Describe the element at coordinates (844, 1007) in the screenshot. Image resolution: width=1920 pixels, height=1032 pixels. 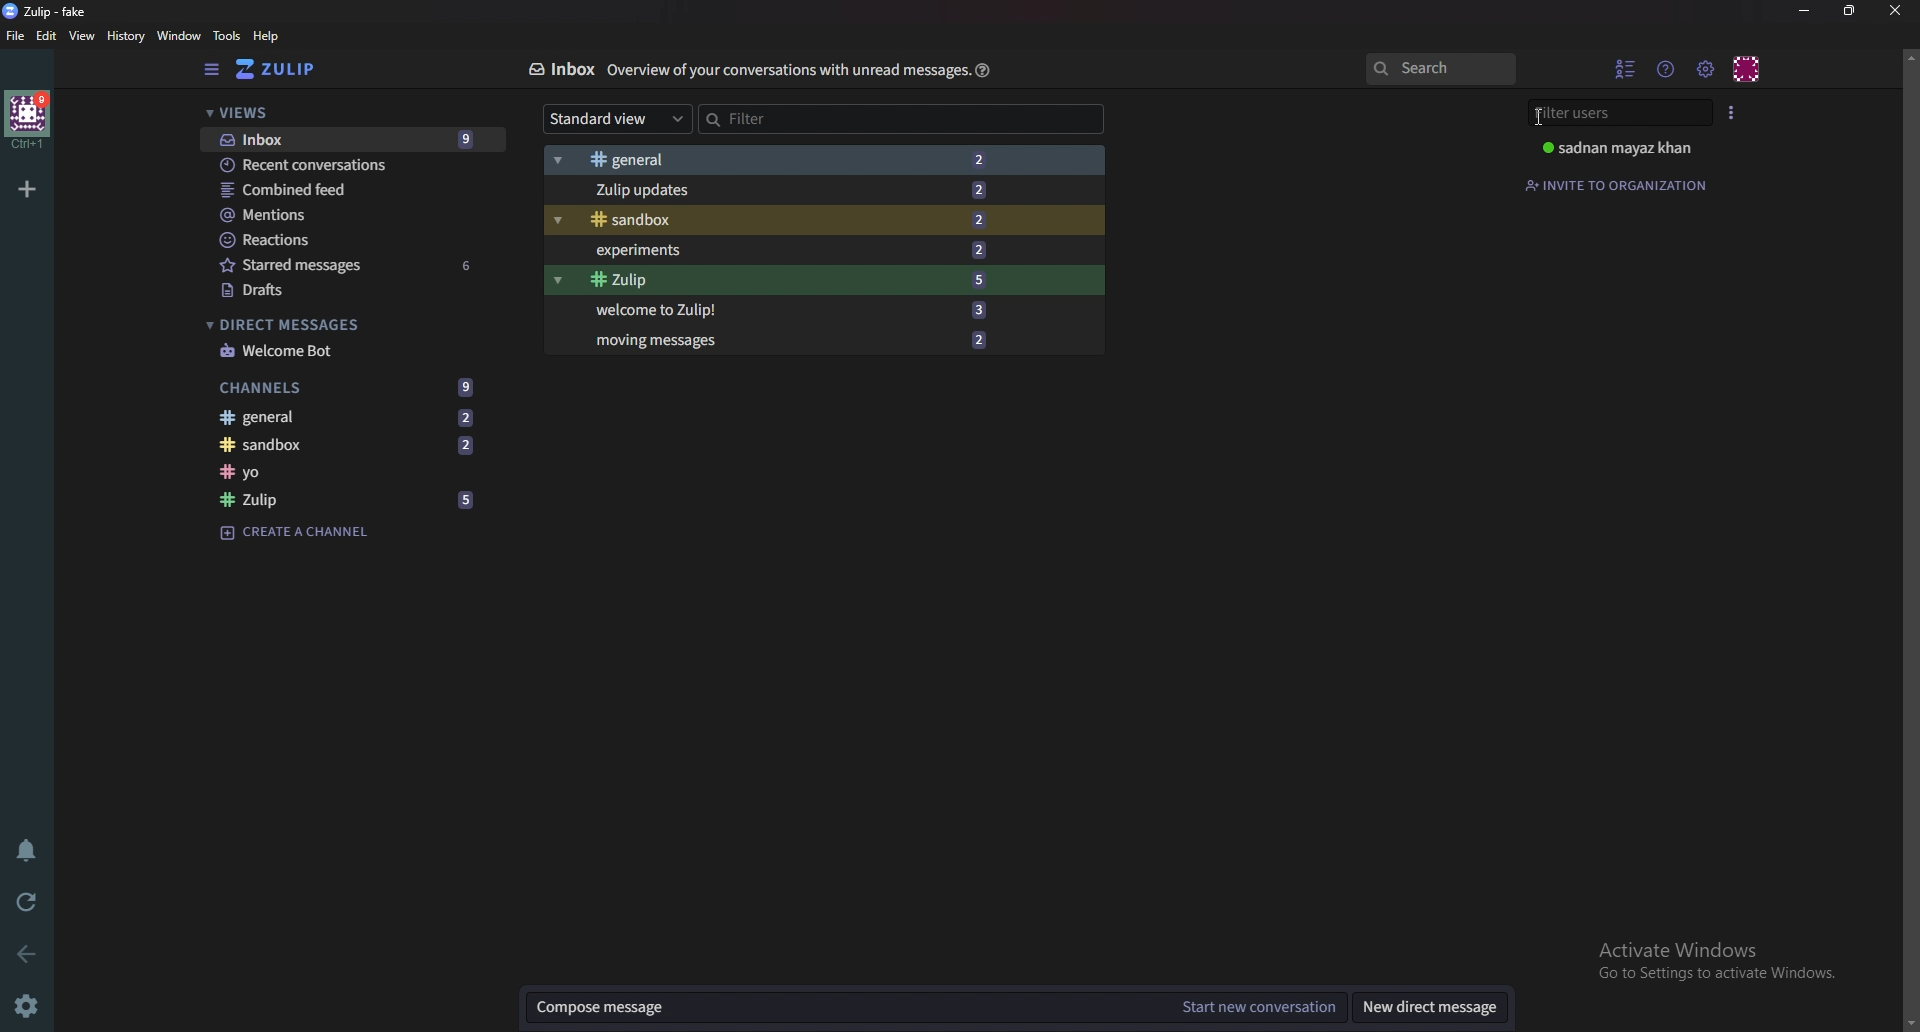
I see `Compose message` at that location.